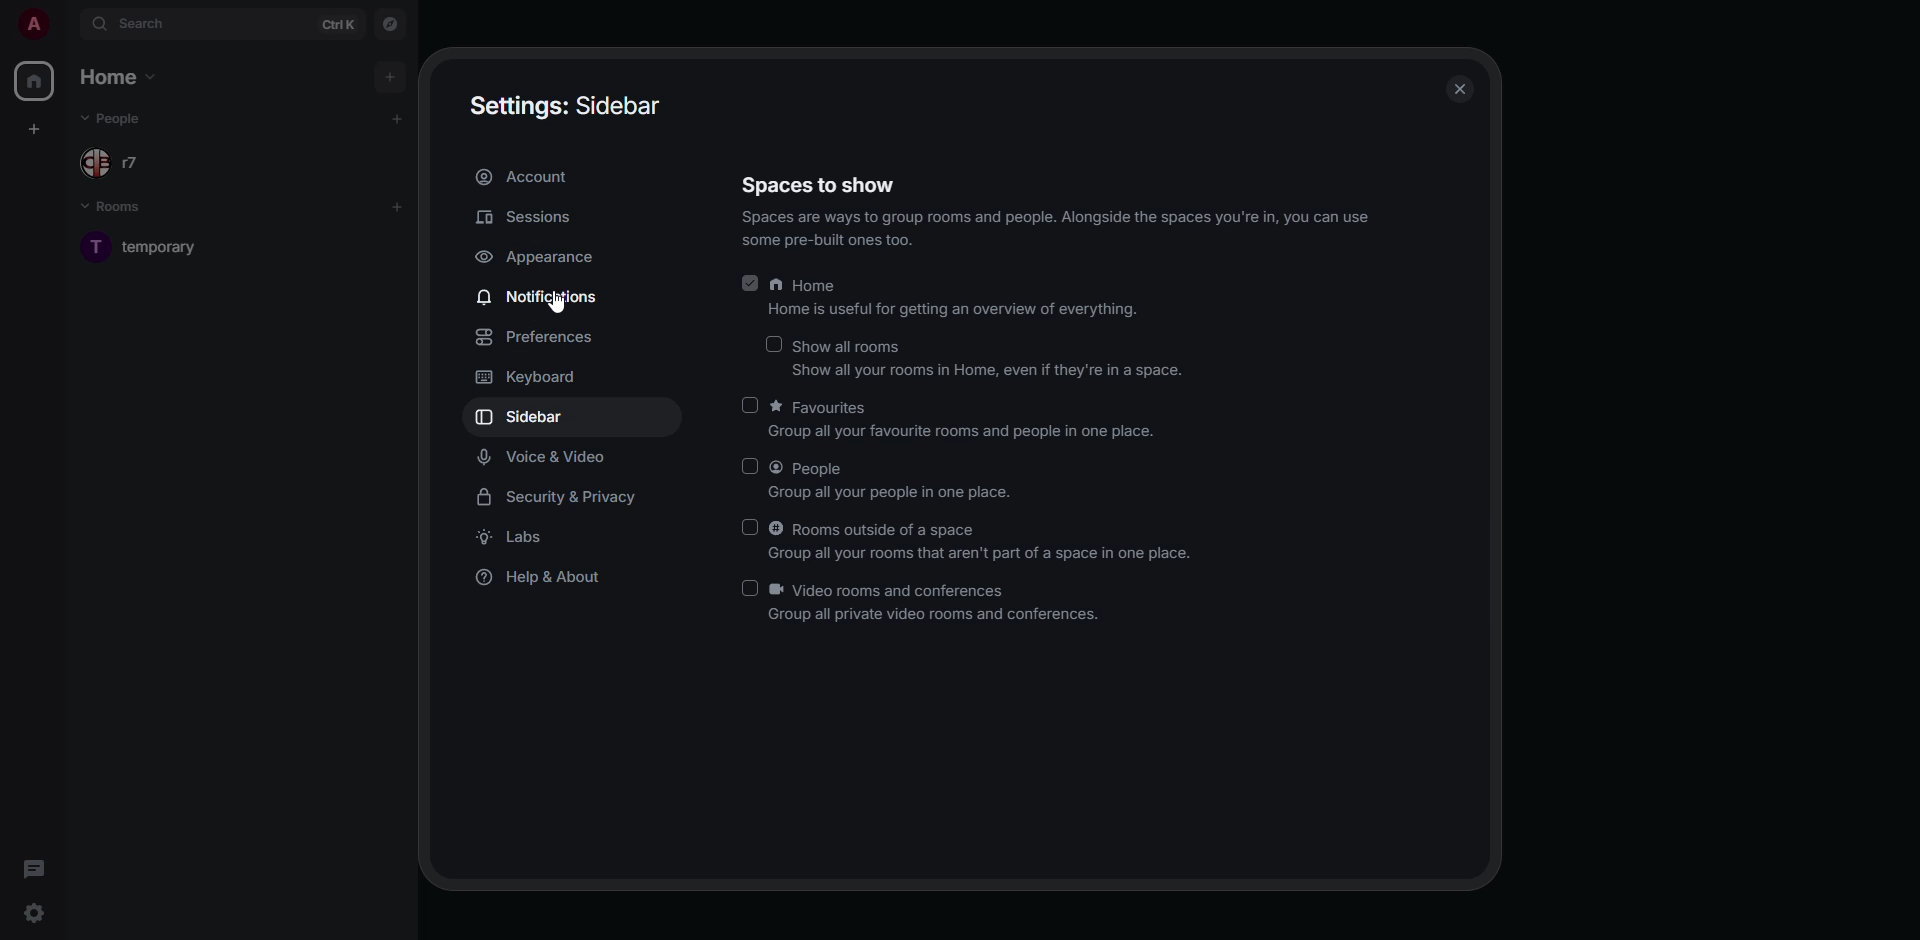 The image size is (1920, 940). What do you see at coordinates (747, 469) in the screenshot?
I see `click to enable` at bounding box center [747, 469].